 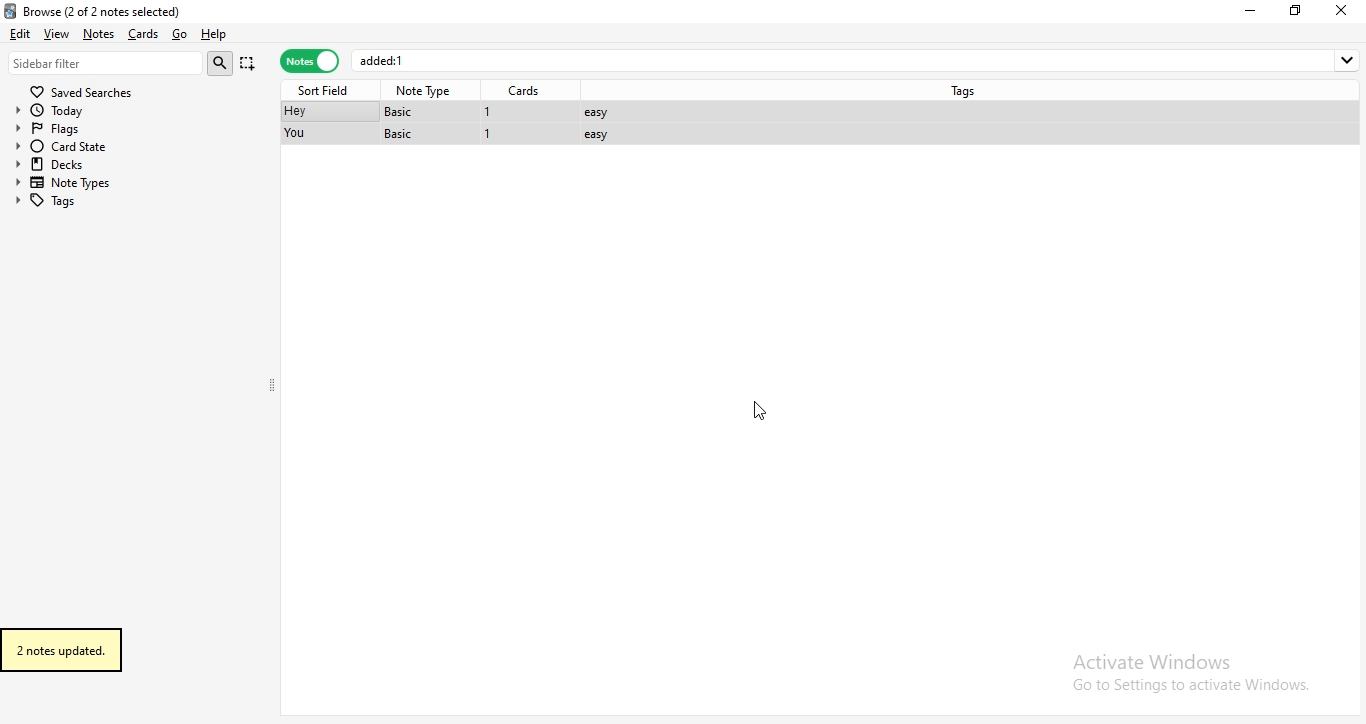 What do you see at coordinates (601, 122) in the screenshot?
I see `added tags` at bounding box center [601, 122].